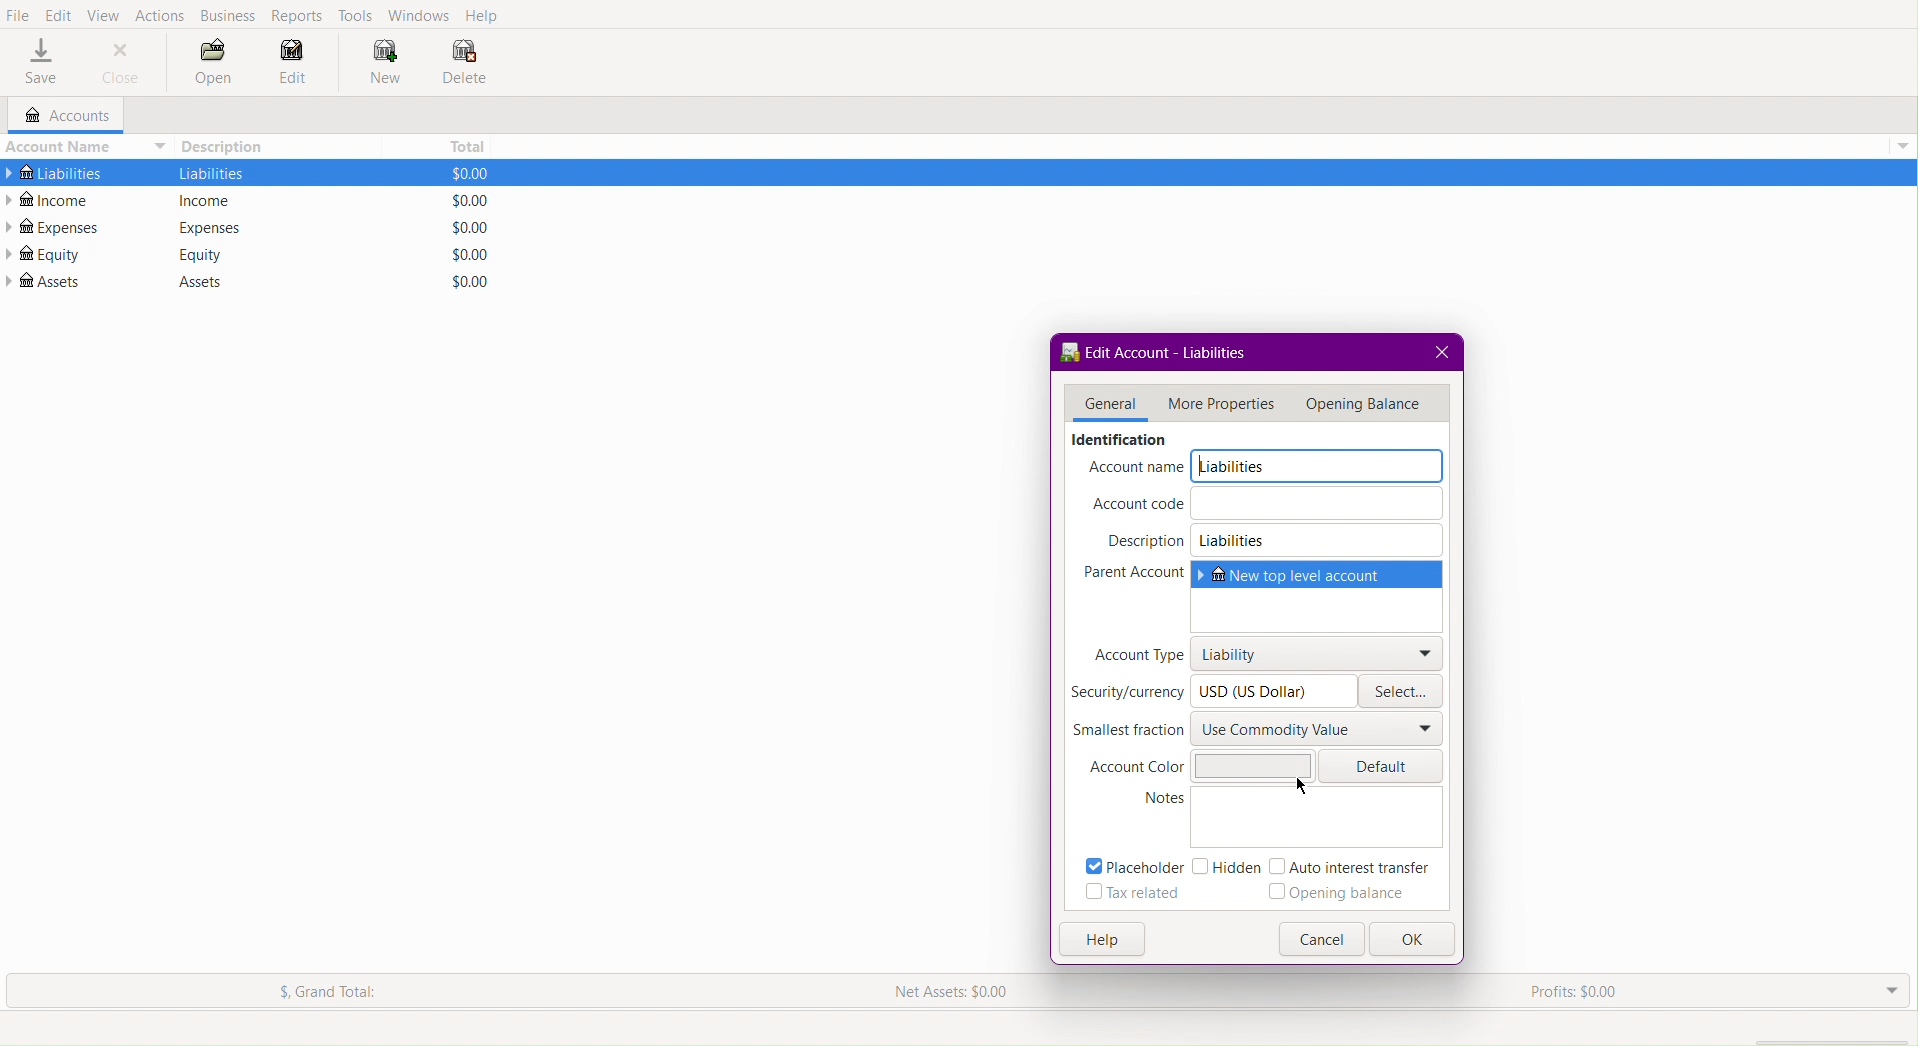 The width and height of the screenshot is (1918, 1046). What do you see at coordinates (228, 16) in the screenshot?
I see `Business` at bounding box center [228, 16].